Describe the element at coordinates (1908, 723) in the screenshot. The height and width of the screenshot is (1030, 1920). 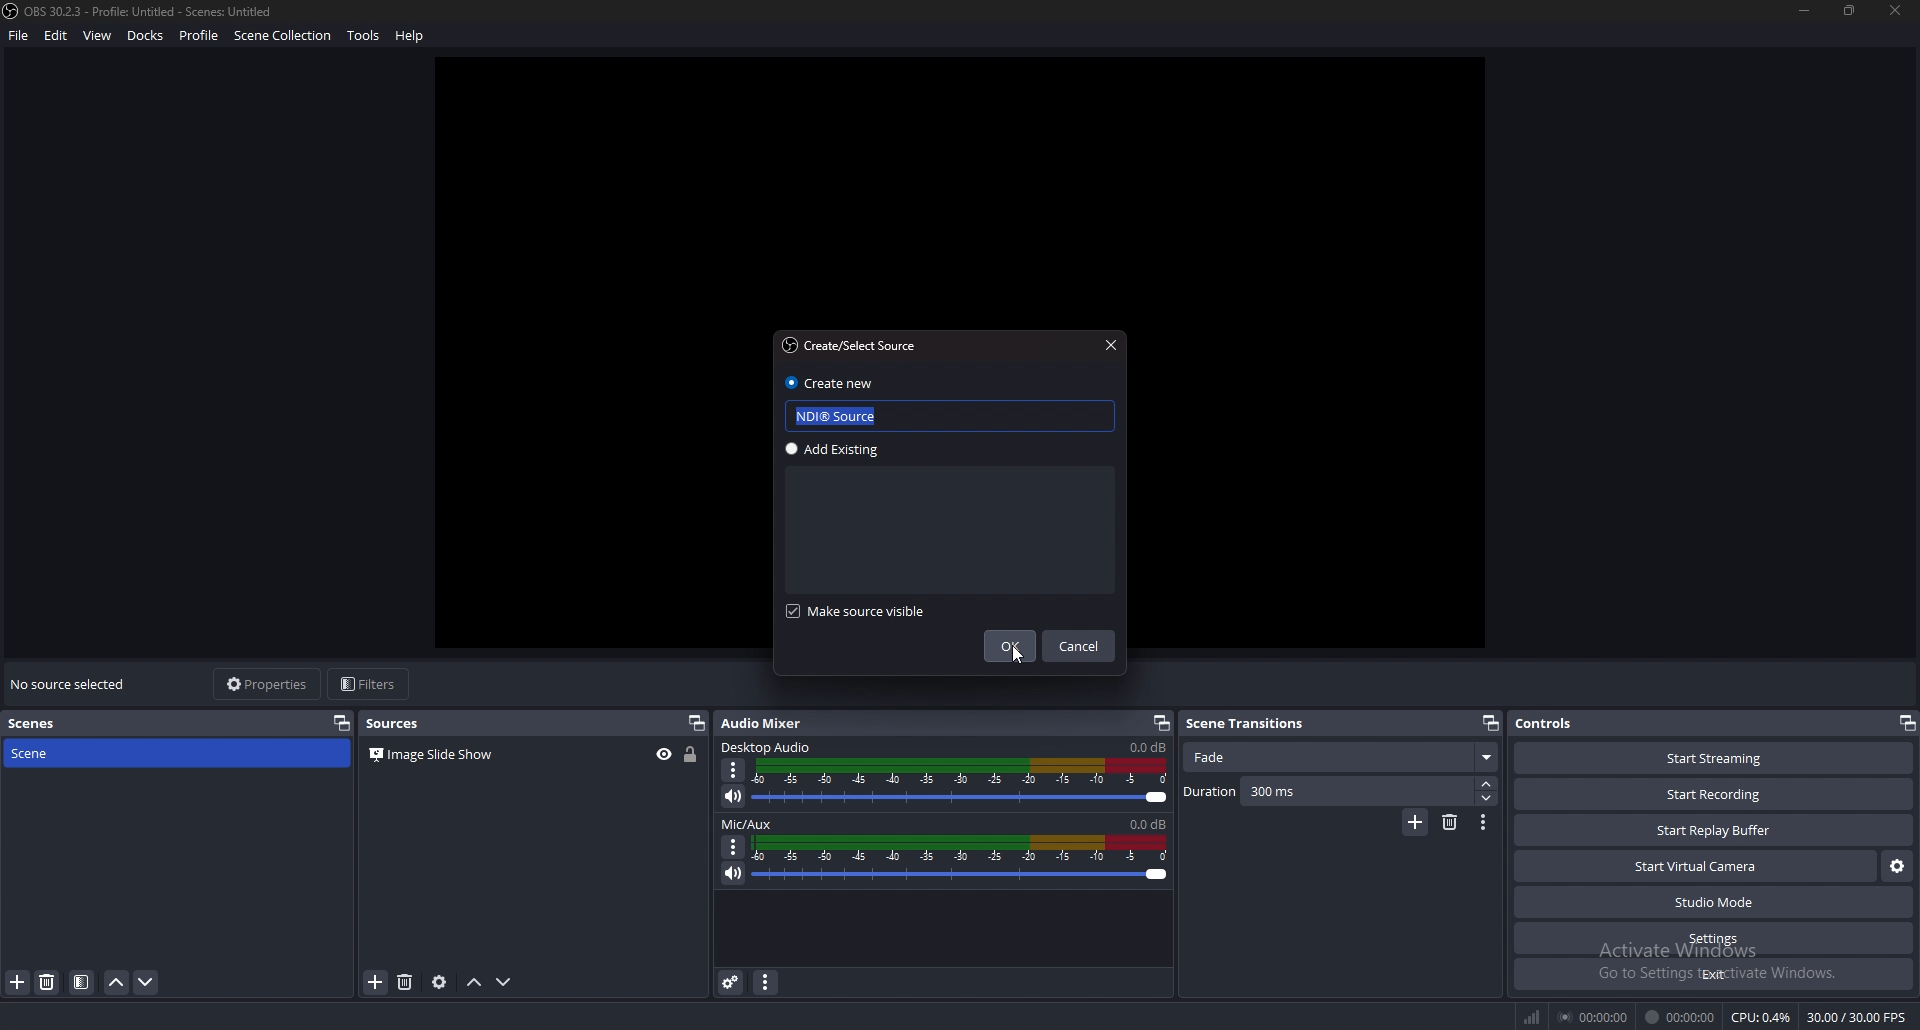
I see `pop out` at that location.